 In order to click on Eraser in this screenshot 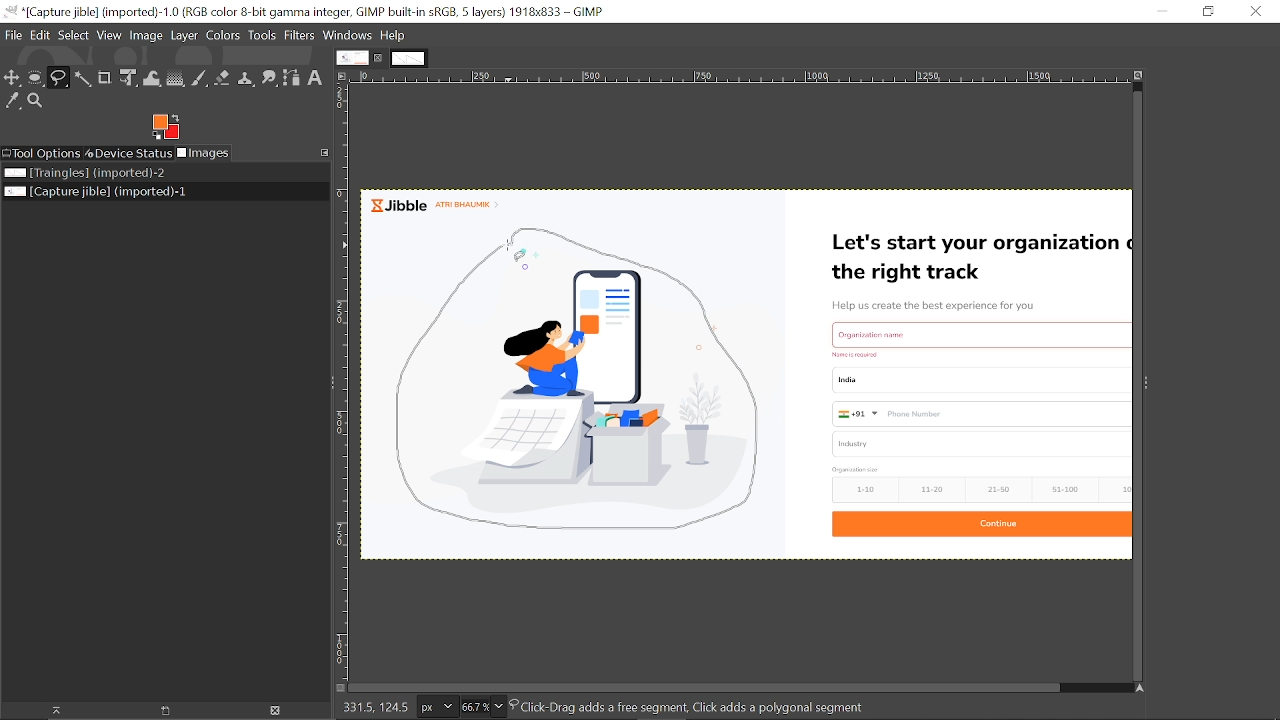, I will do `click(222, 77)`.